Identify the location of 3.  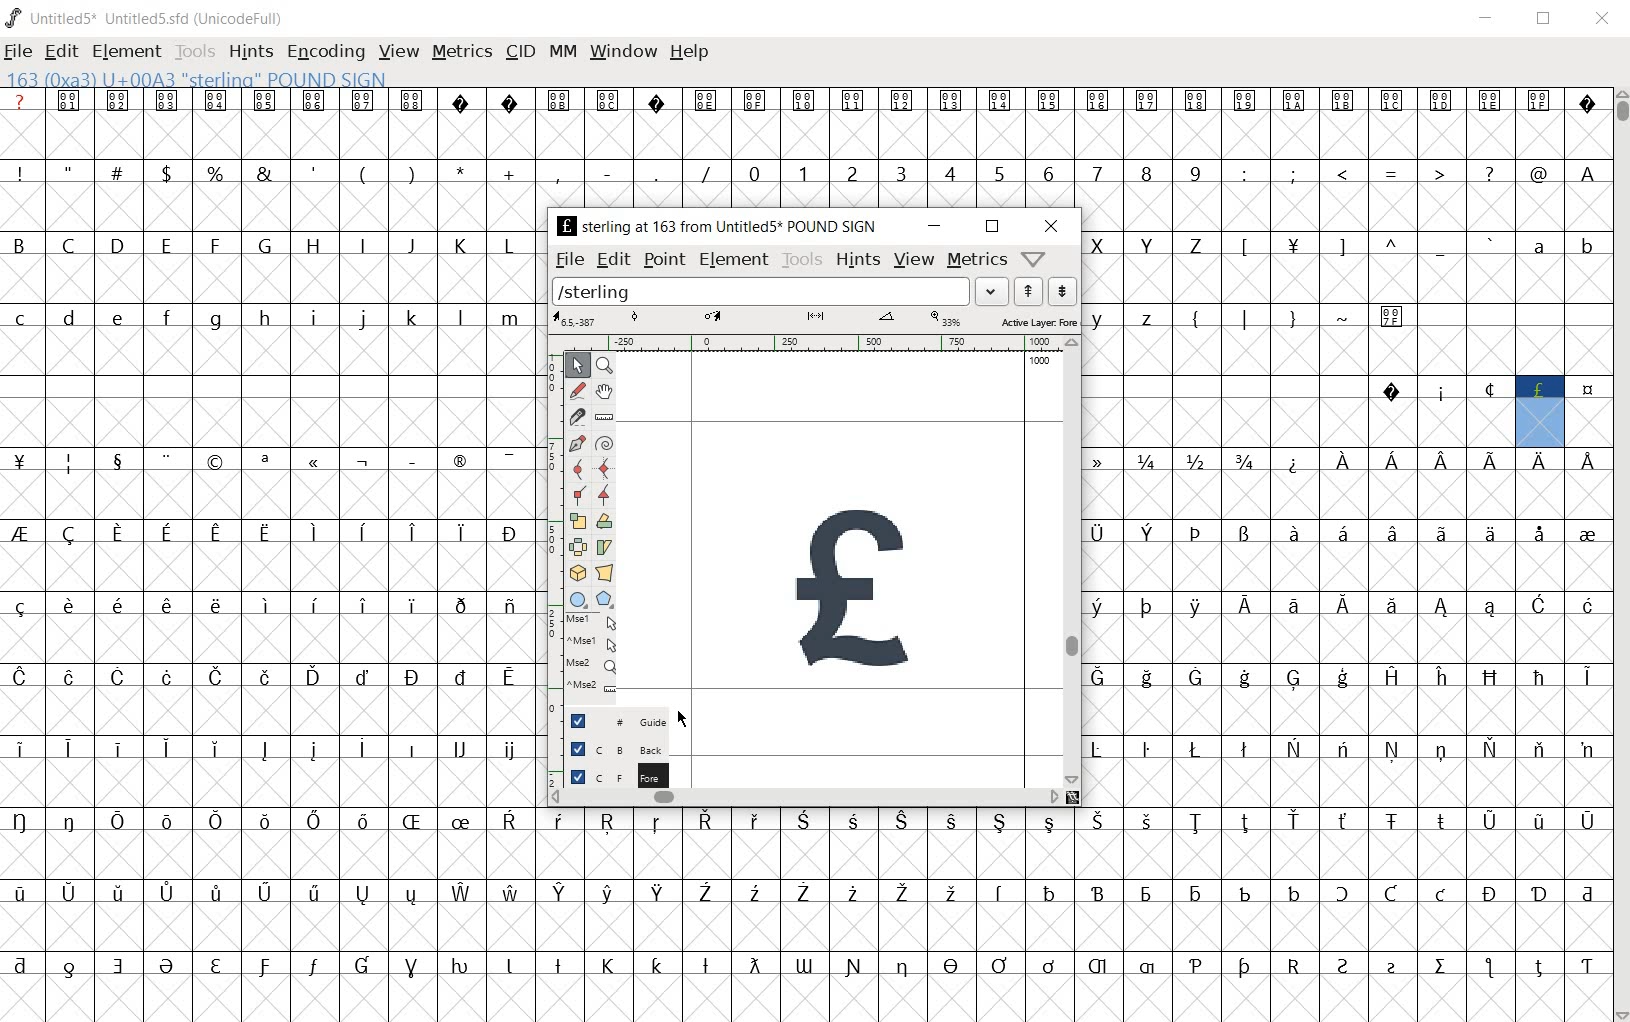
(900, 172).